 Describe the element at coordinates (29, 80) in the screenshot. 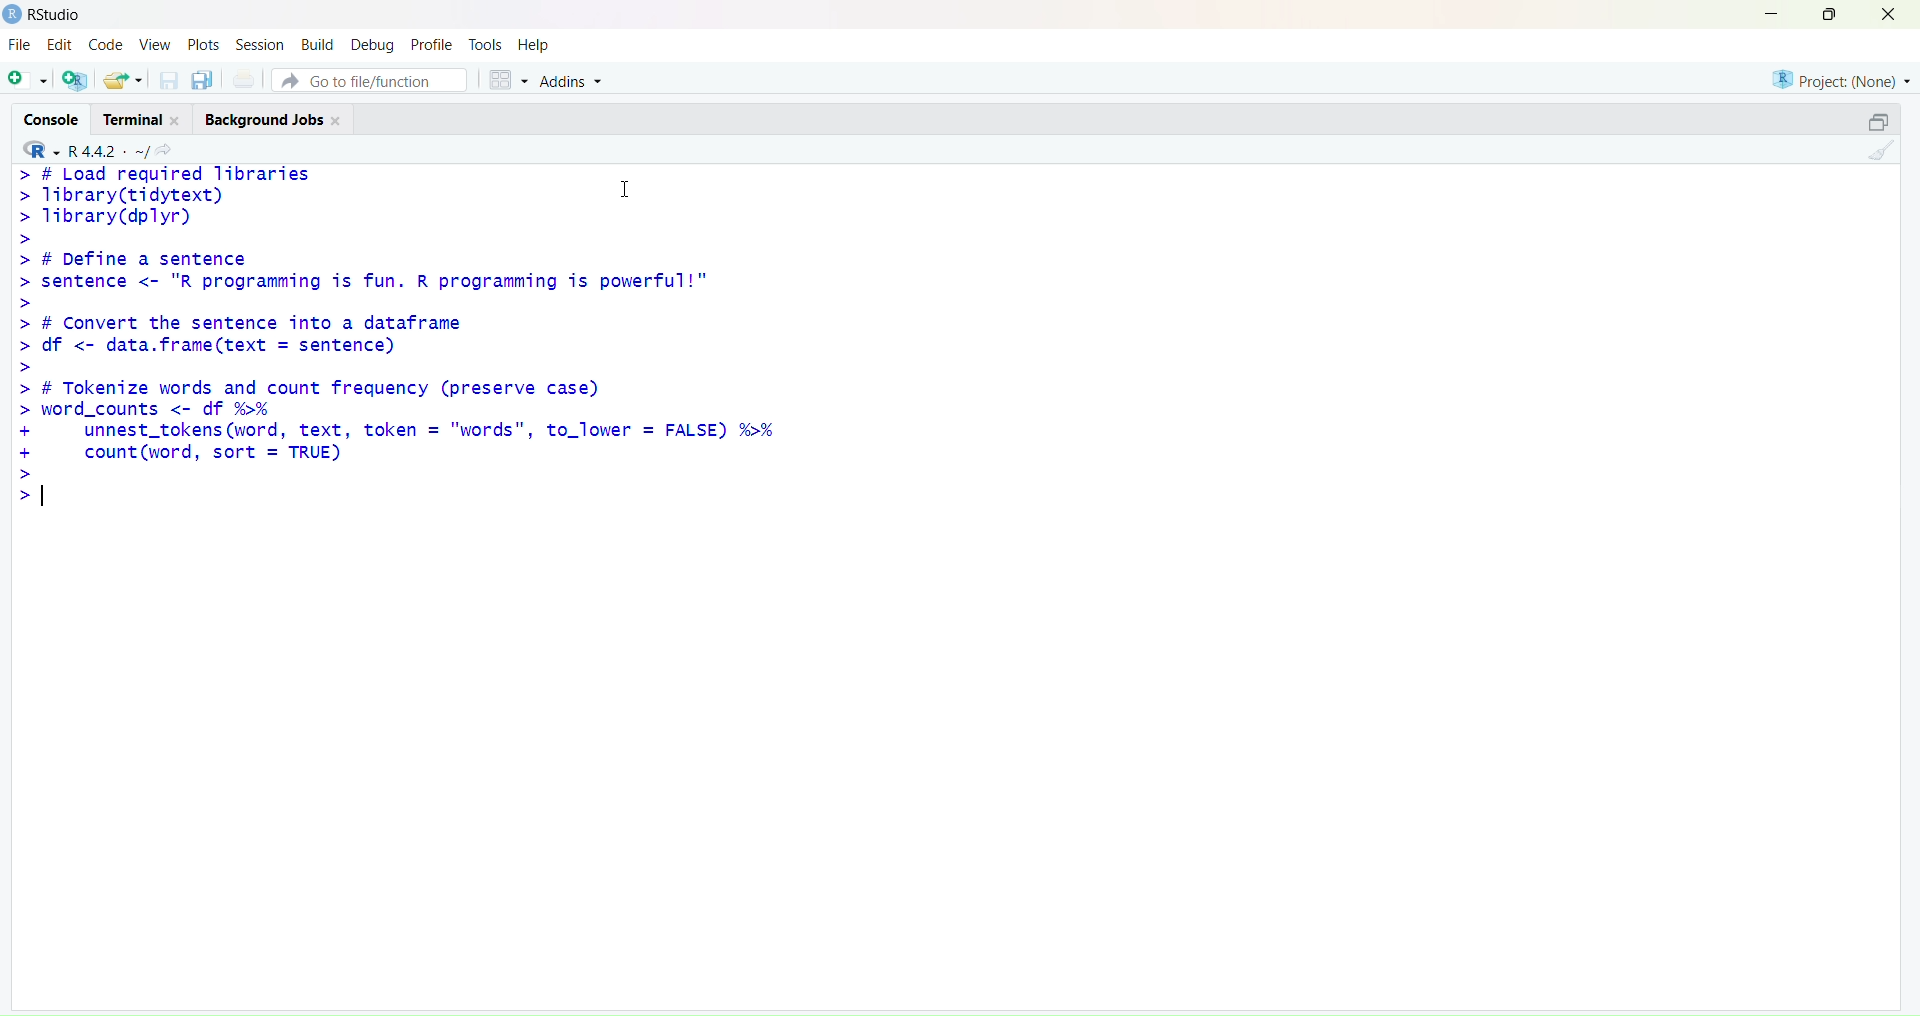

I see `new script` at that location.